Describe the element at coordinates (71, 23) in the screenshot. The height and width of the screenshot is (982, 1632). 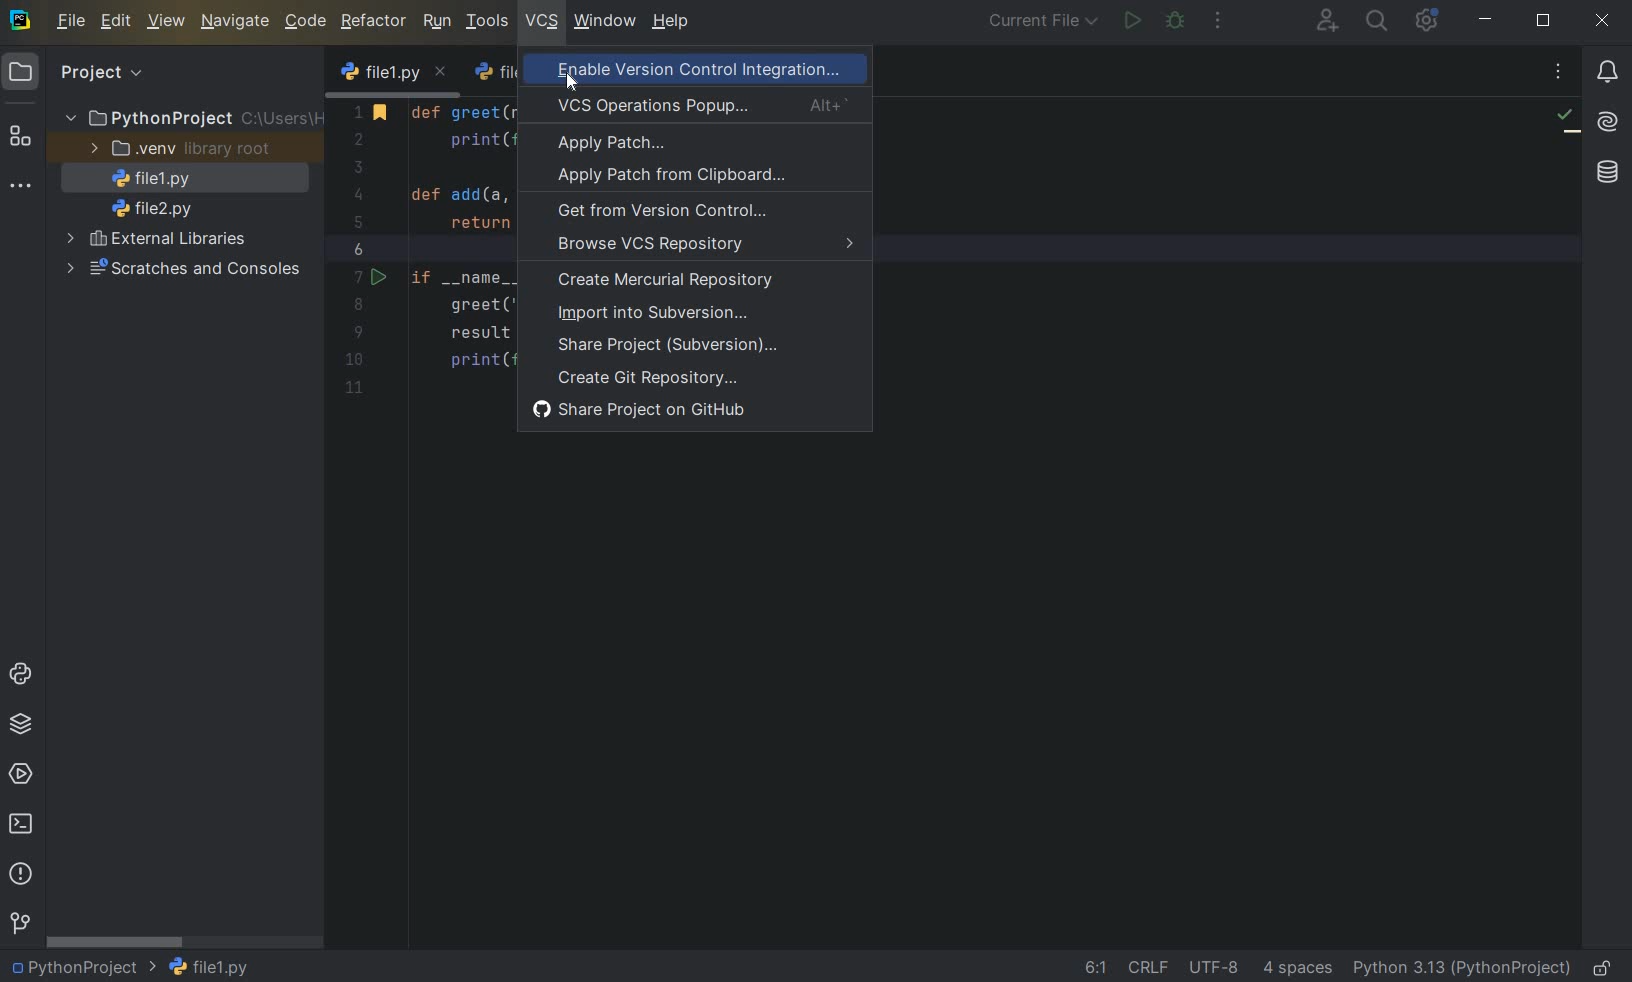
I see `file` at that location.